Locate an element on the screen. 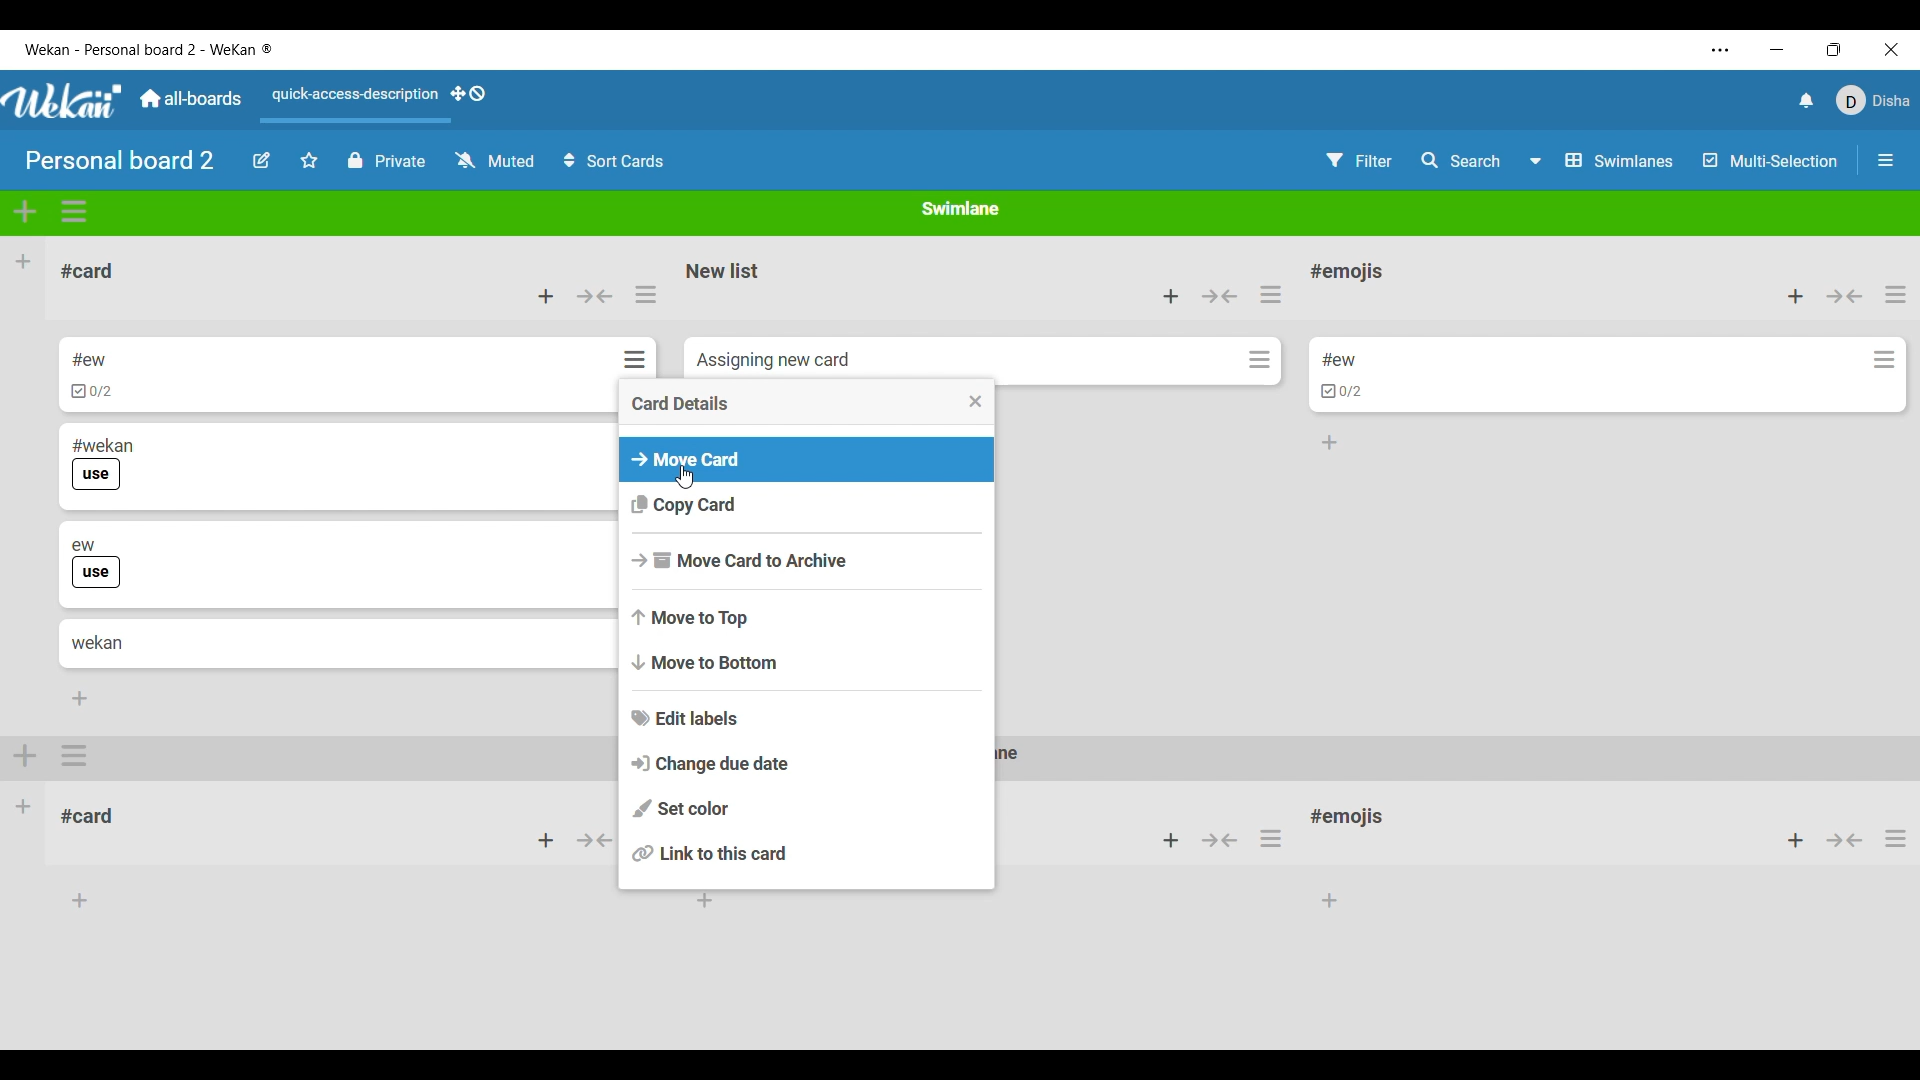  List title is located at coordinates (88, 271).